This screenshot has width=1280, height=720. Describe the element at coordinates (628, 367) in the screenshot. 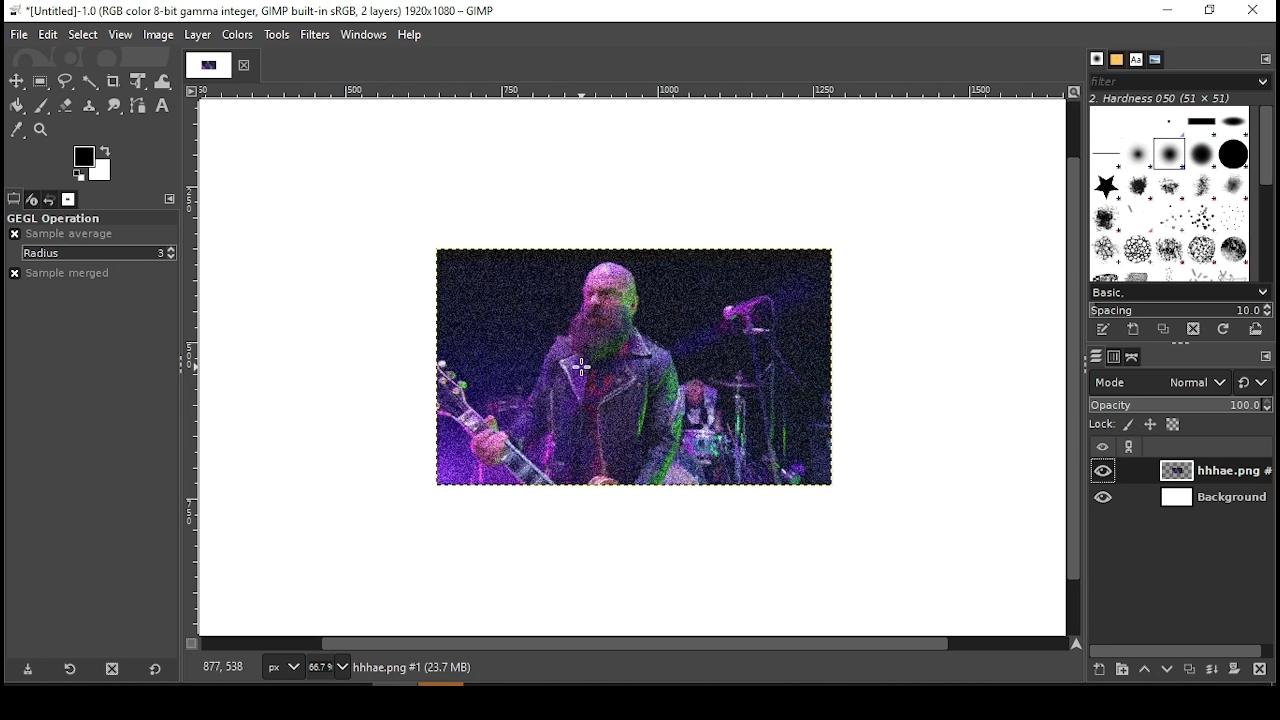

I see `image` at that location.